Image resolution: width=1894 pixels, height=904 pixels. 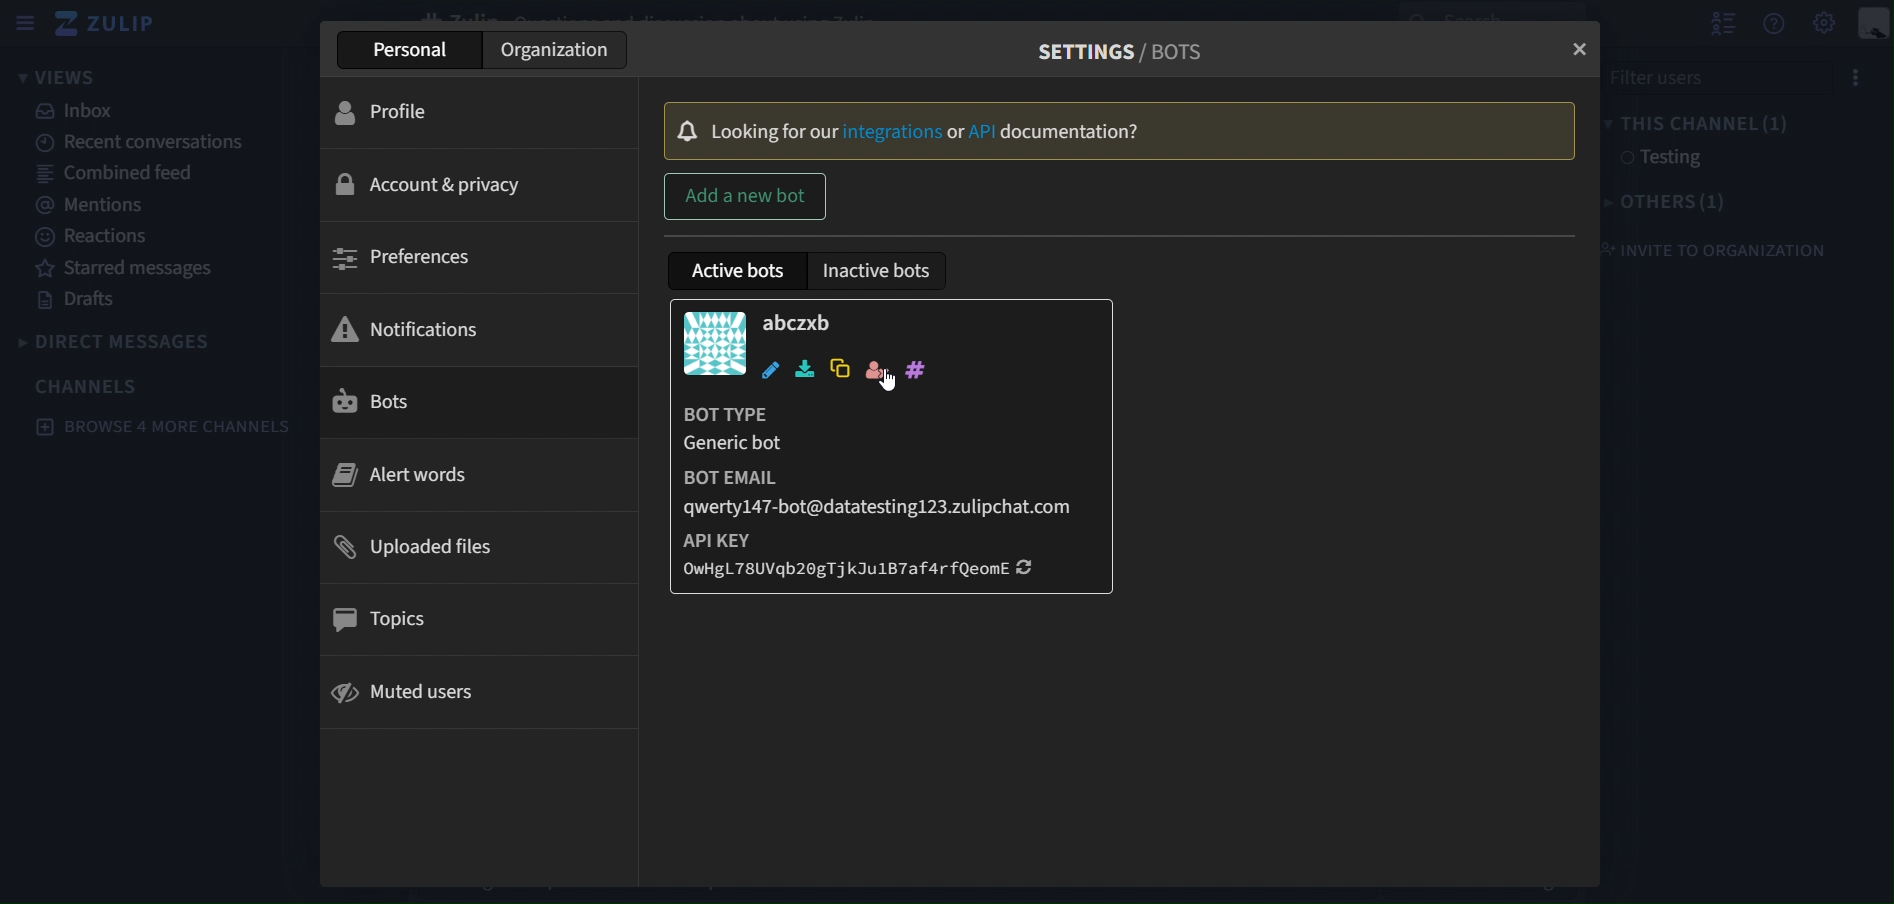 I want to click on direct messages, so click(x=118, y=339).